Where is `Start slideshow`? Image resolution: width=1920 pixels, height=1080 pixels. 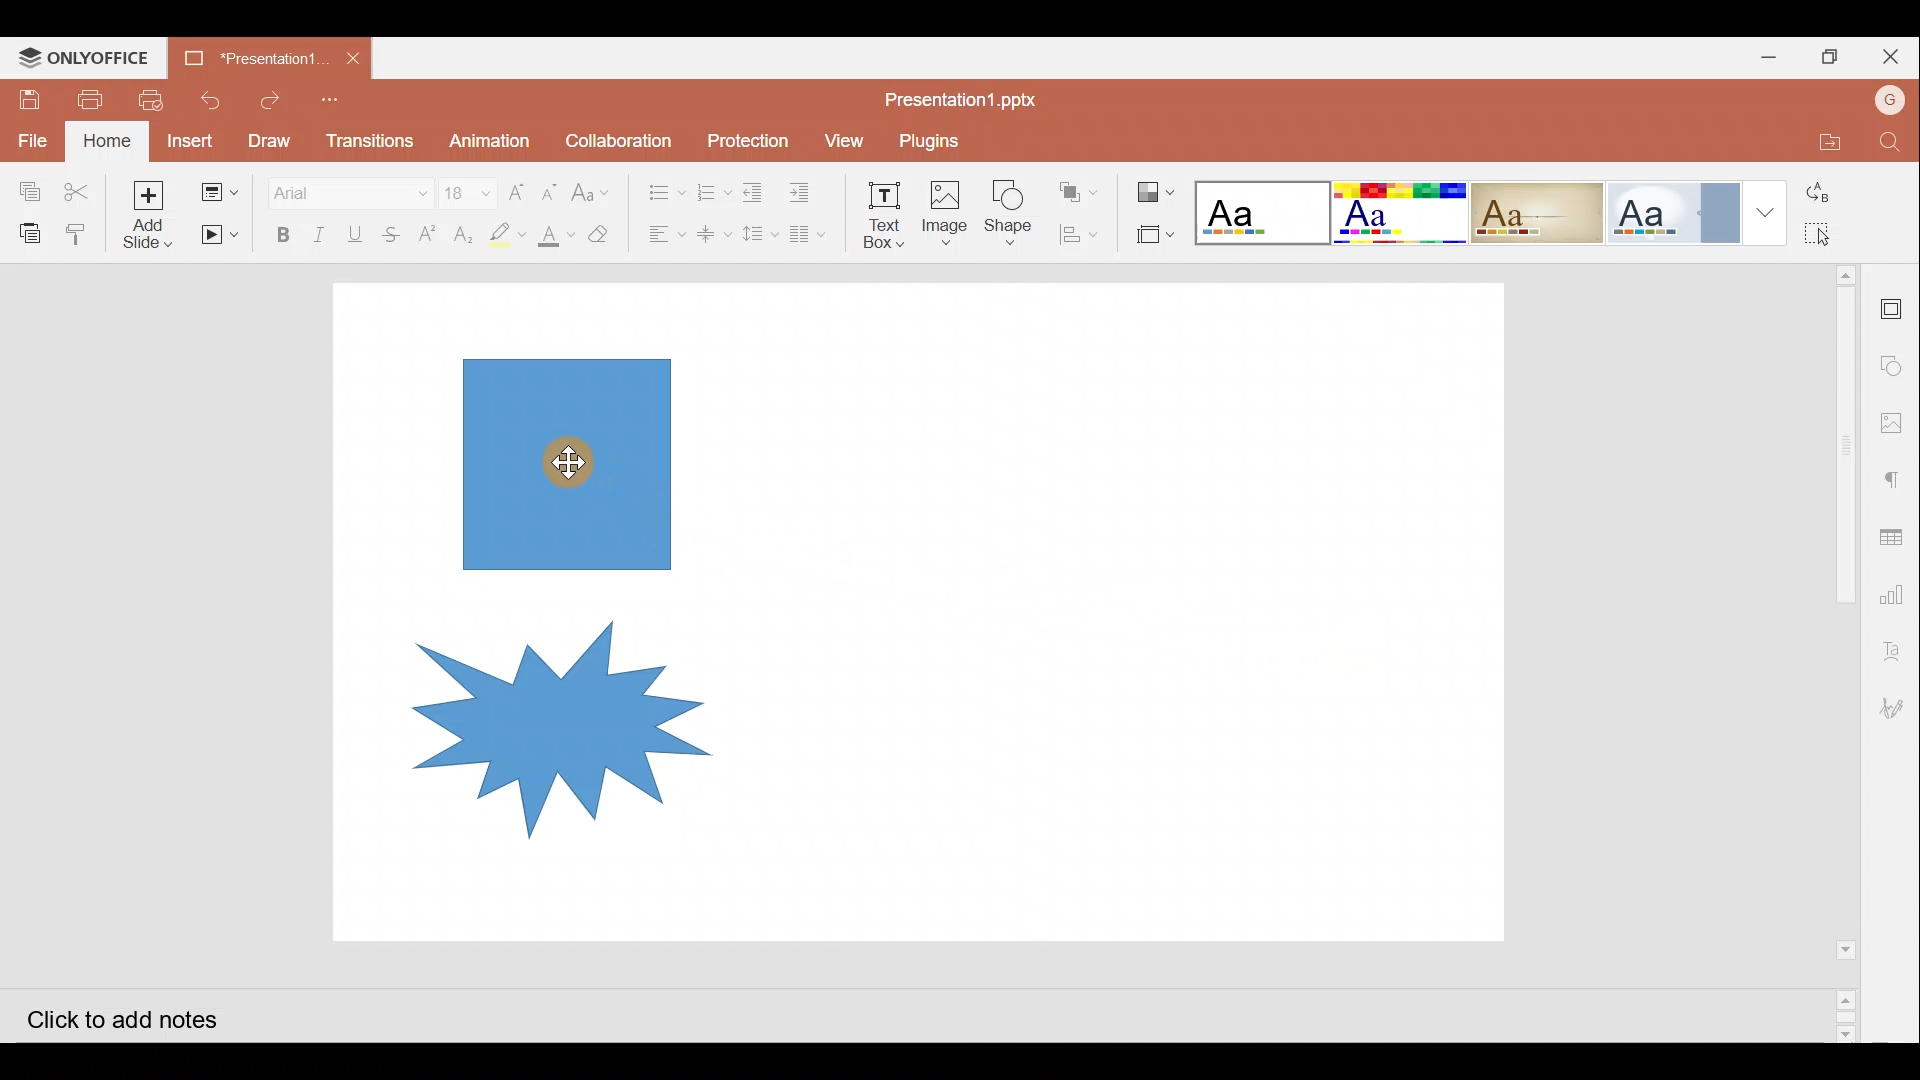 Start slideshow is located at coordinates (217, 235).